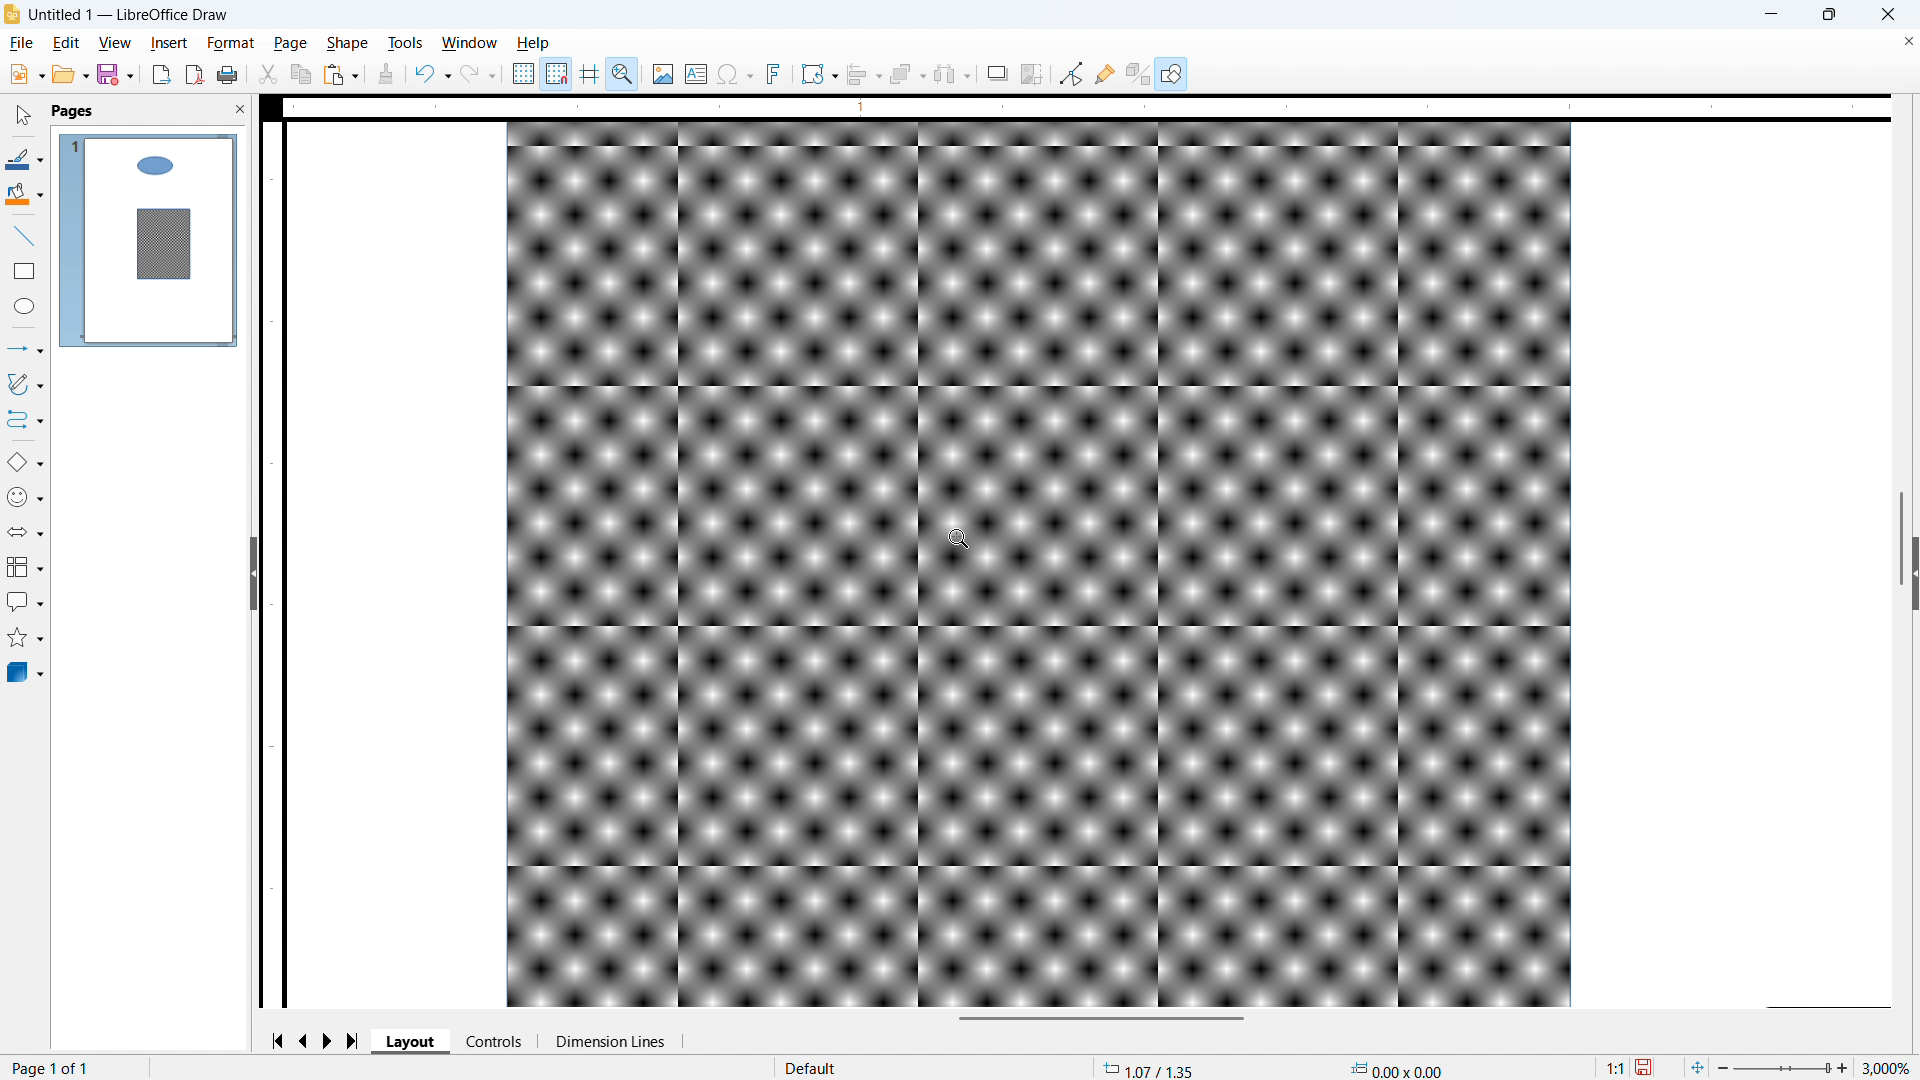  What do you see at coordinates (1171, 73) in the screenshot?
I see `Show draw functions ` at bounding box center [1171, 73].